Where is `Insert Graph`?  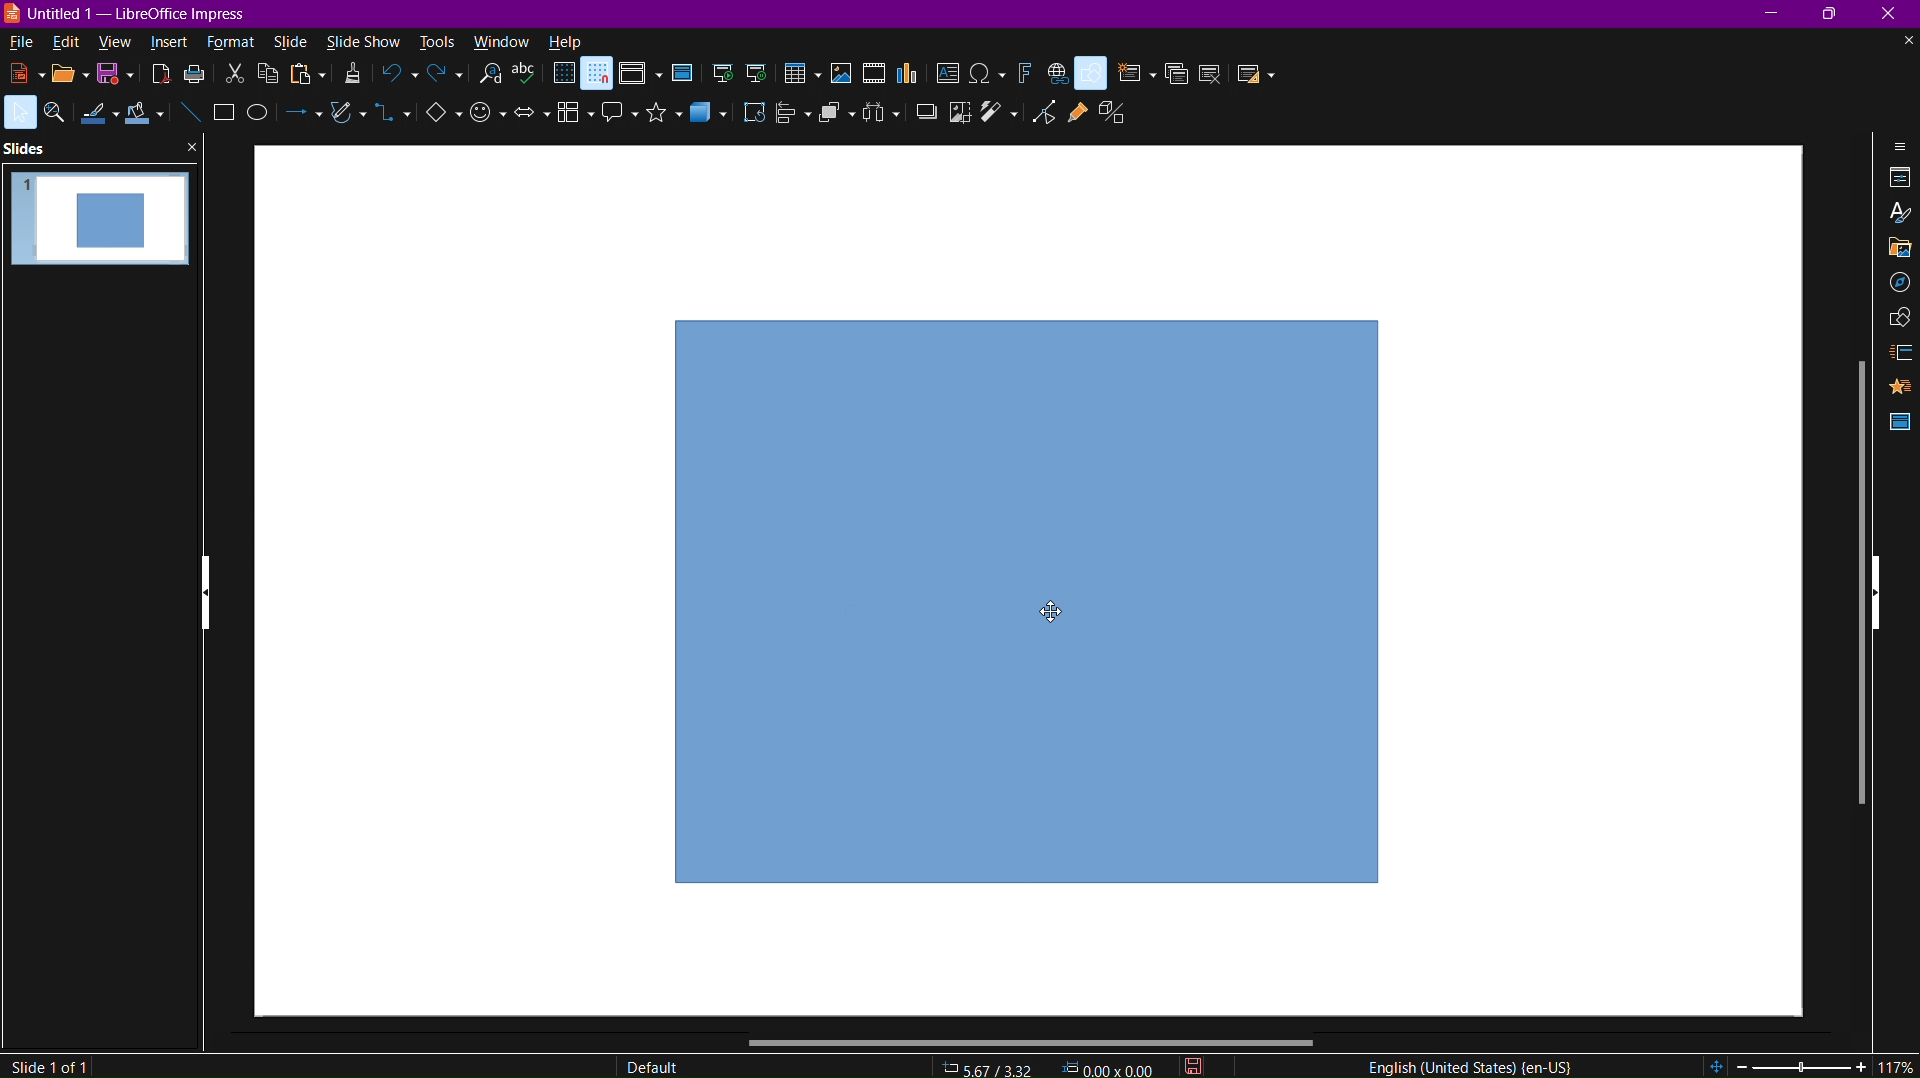 Insert Graph is located at coordinates (909, 75).